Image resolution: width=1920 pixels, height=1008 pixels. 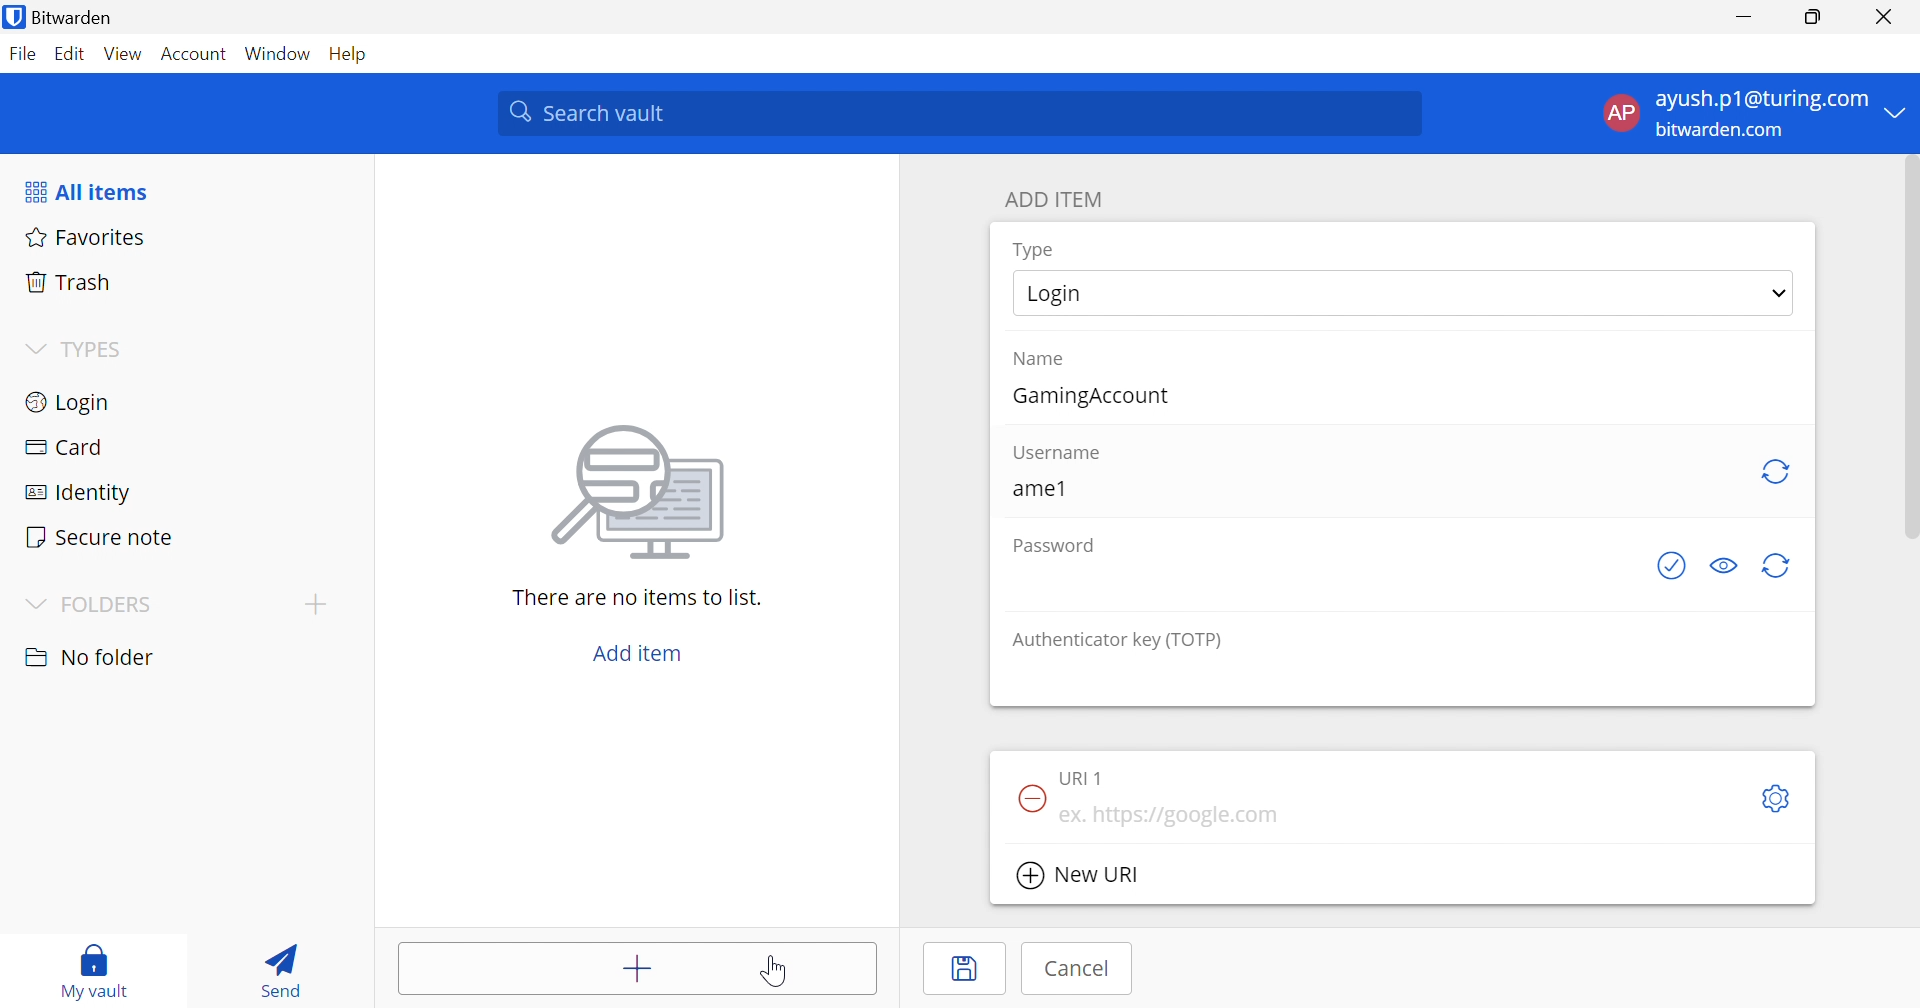 I want to click on GamingAccount, so click(x=1096, y=397).